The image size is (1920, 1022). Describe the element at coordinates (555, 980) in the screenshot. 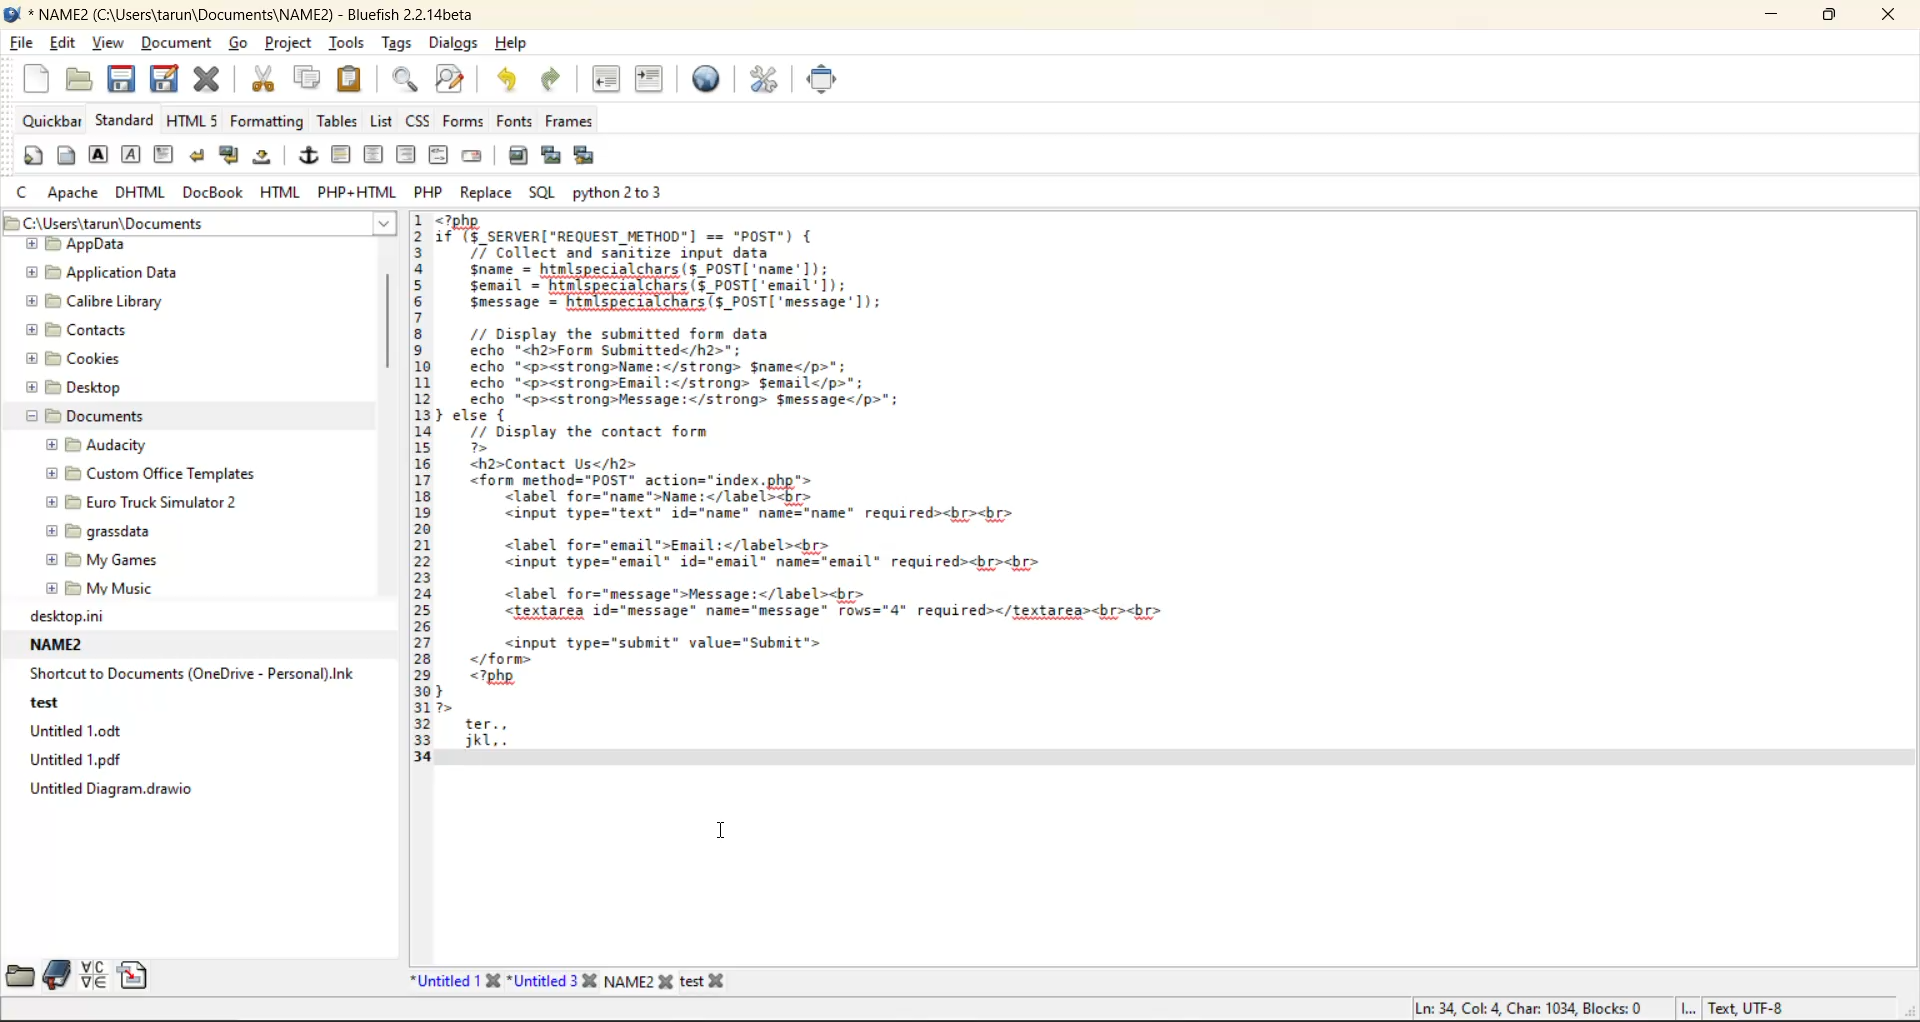

I see `Untitled 3` at that location.